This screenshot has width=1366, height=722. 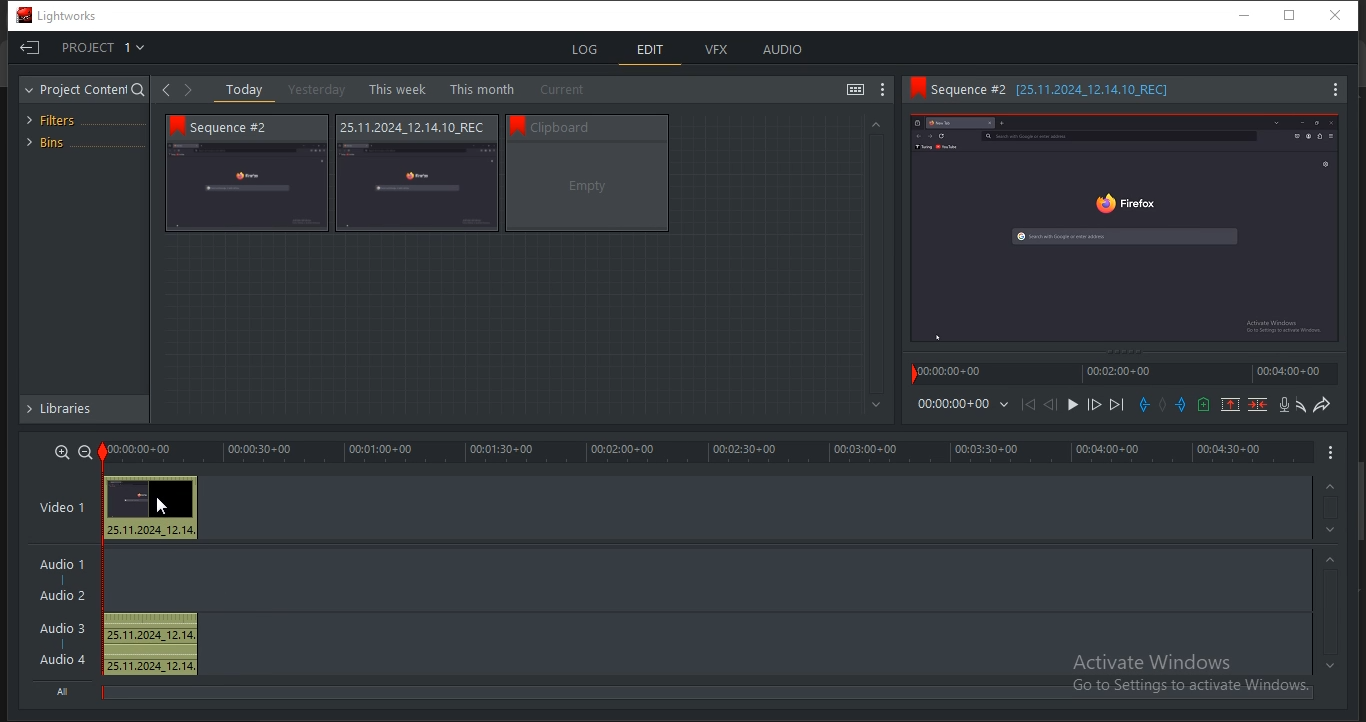 I want to click on Lightworks, so click(x=62, y=15).